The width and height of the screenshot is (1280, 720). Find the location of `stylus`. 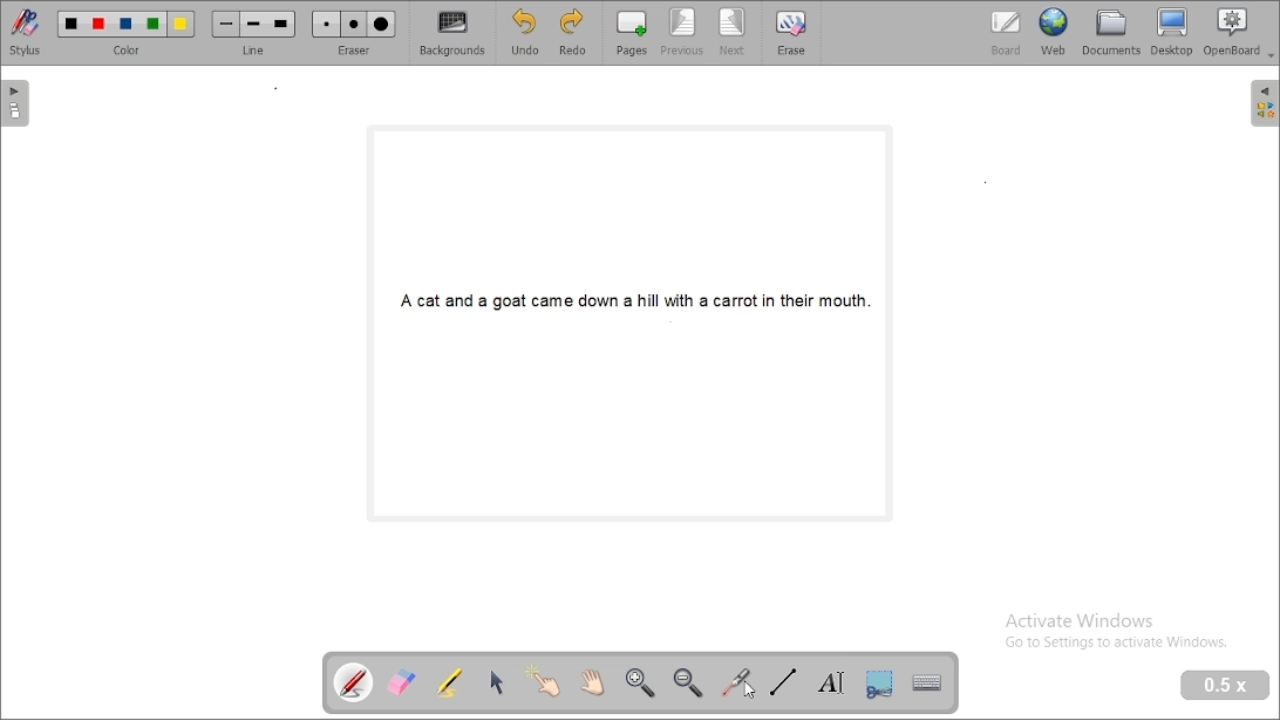

stylus is located at coordinates (26, 33).